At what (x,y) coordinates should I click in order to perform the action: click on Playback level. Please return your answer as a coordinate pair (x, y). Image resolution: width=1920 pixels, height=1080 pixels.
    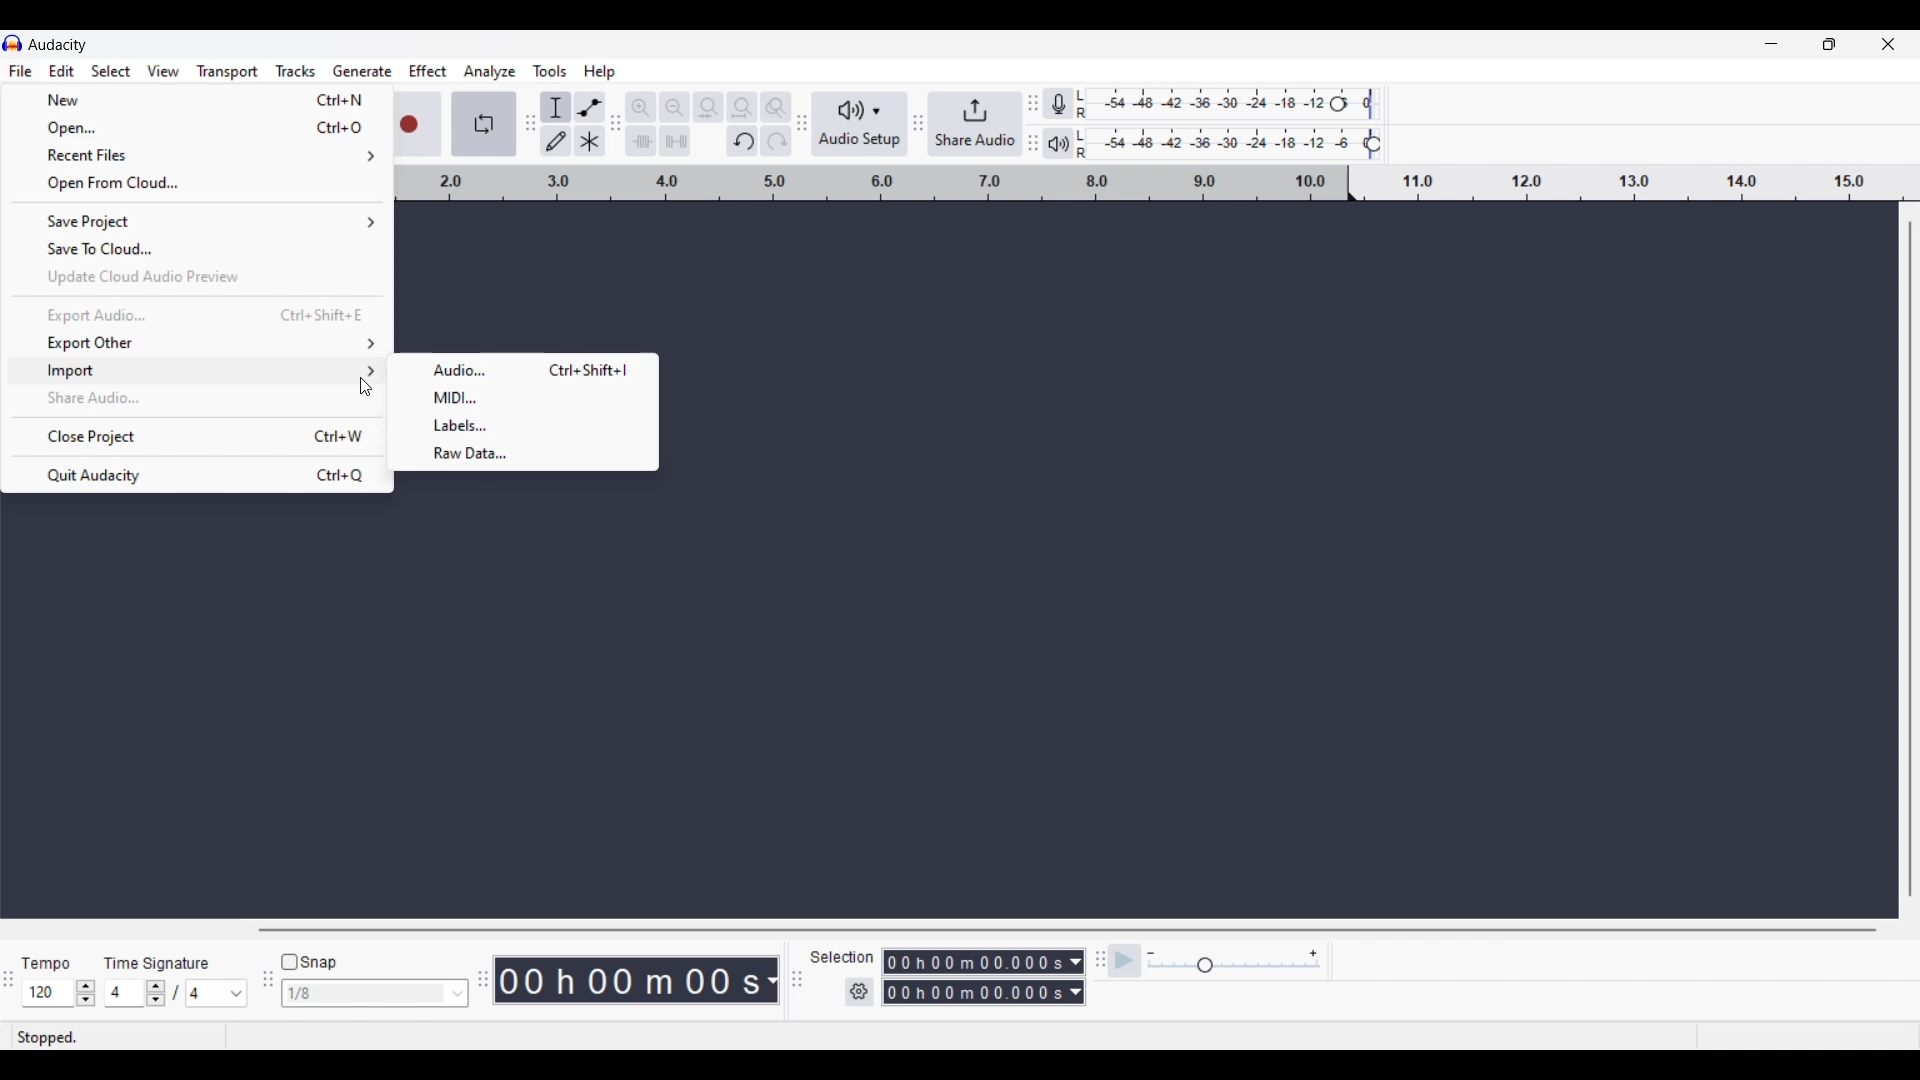
    Looking at the image, I should click on (1242, 144).